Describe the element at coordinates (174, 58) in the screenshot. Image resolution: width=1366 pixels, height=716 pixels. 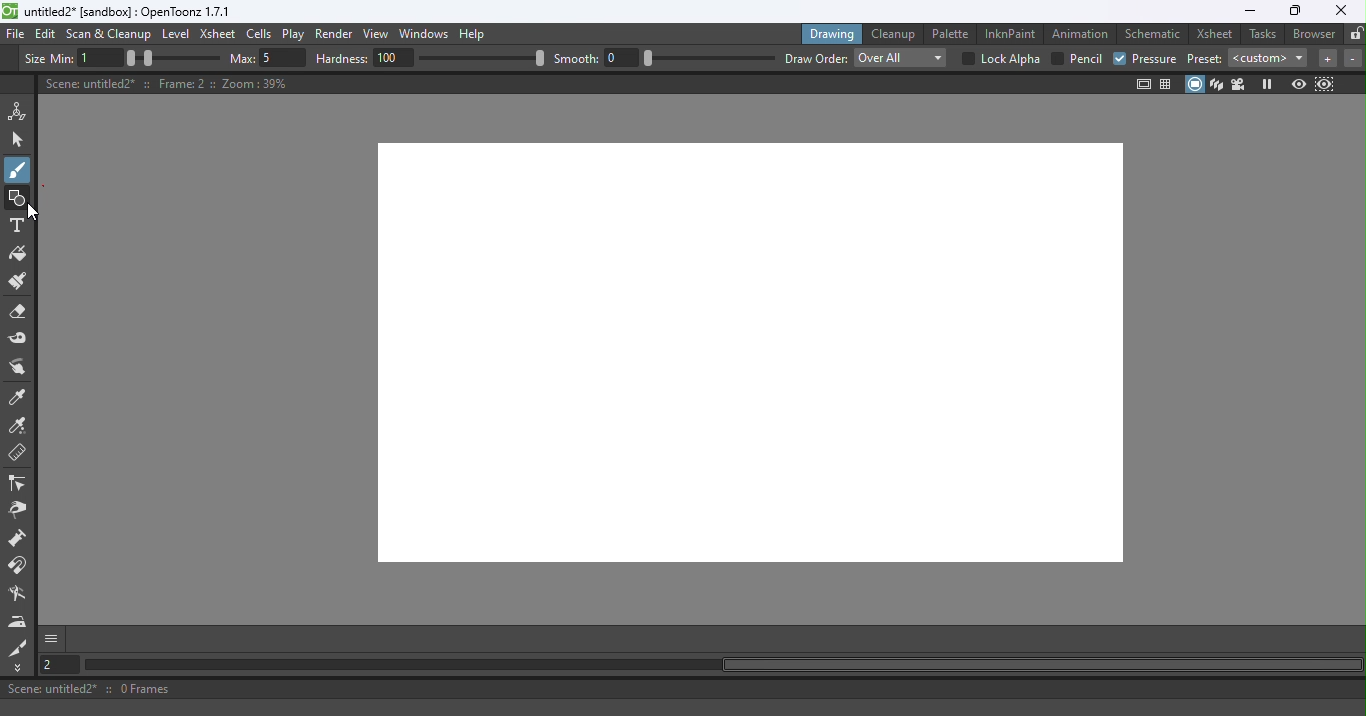
I see `slider` at that location.